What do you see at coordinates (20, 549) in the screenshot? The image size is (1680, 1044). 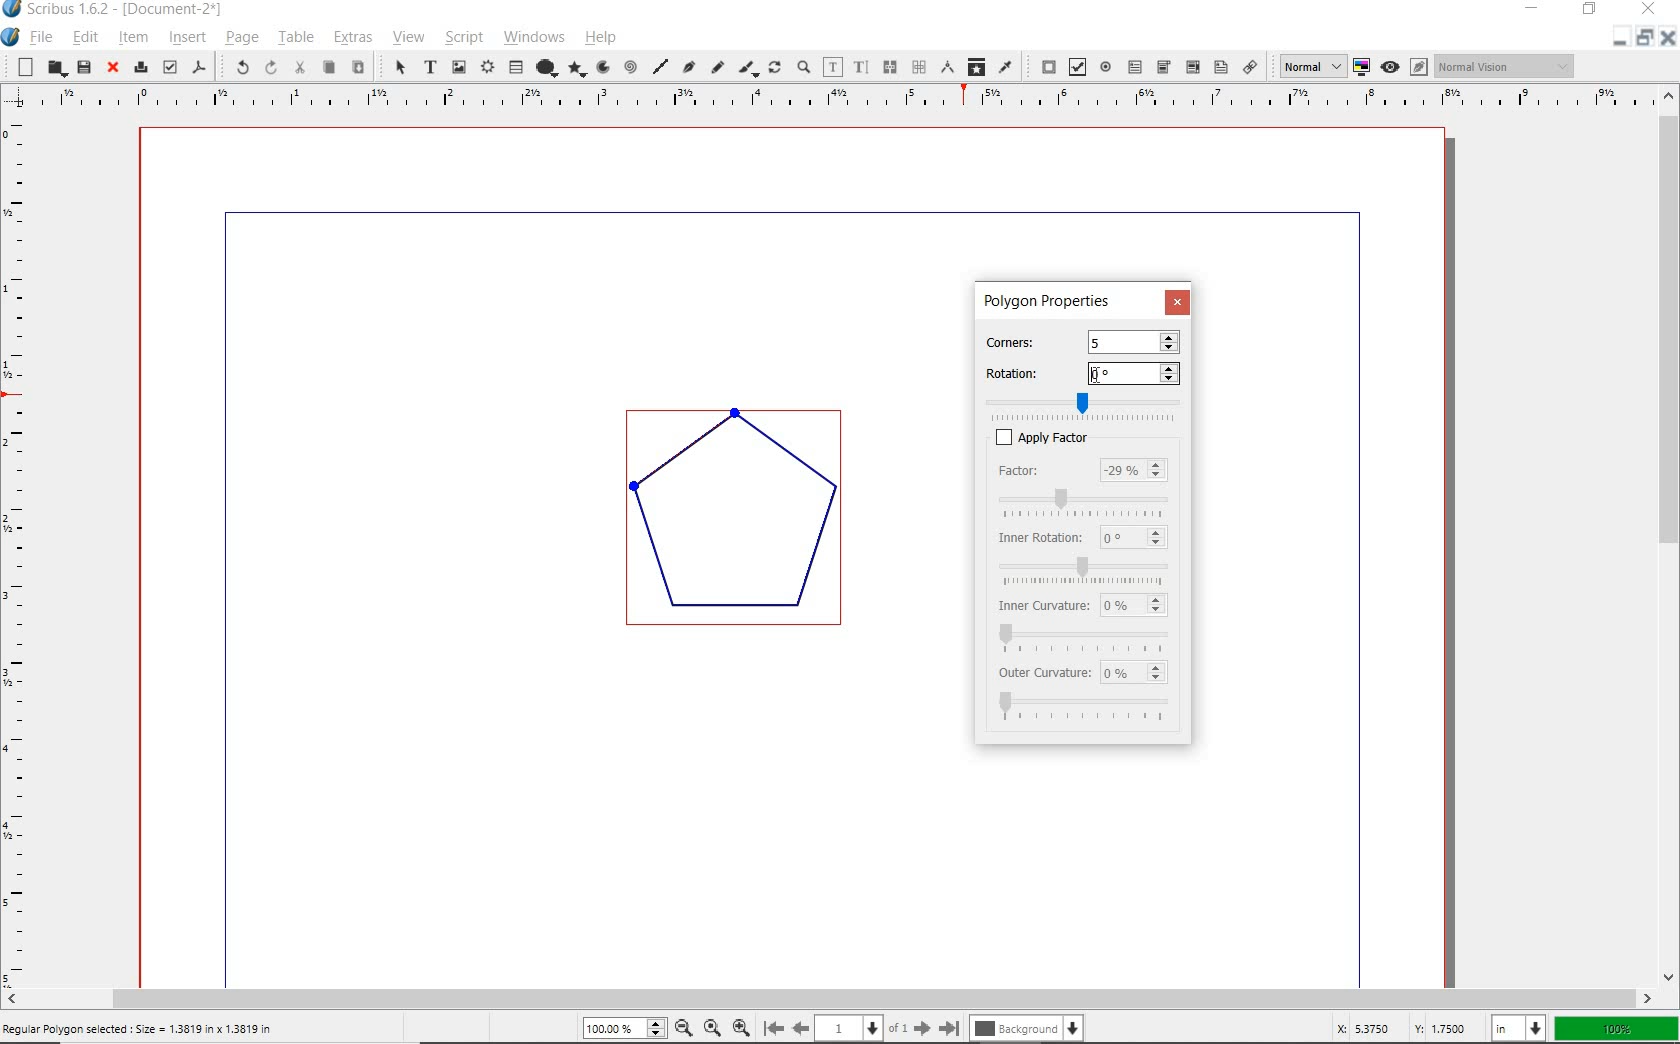 I see `ruler` at bounding box center [20, 549].